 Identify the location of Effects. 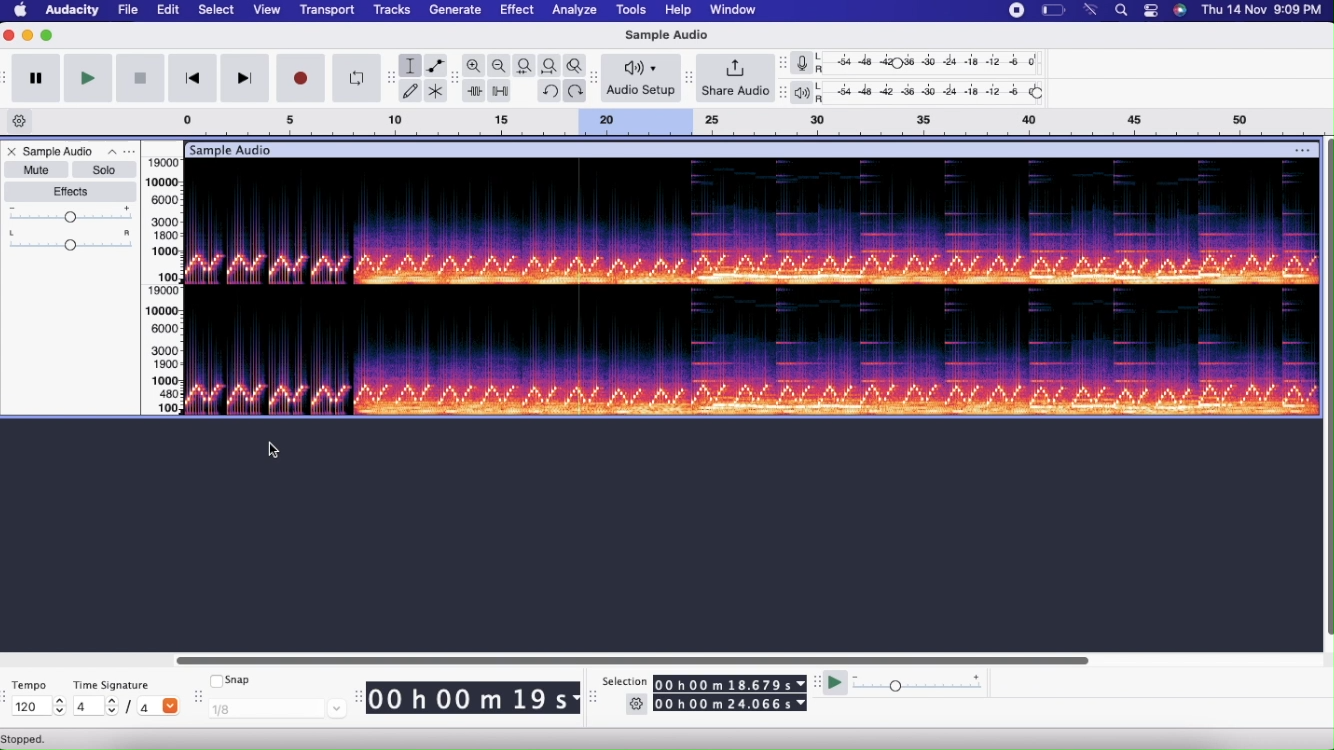
(70, 190).